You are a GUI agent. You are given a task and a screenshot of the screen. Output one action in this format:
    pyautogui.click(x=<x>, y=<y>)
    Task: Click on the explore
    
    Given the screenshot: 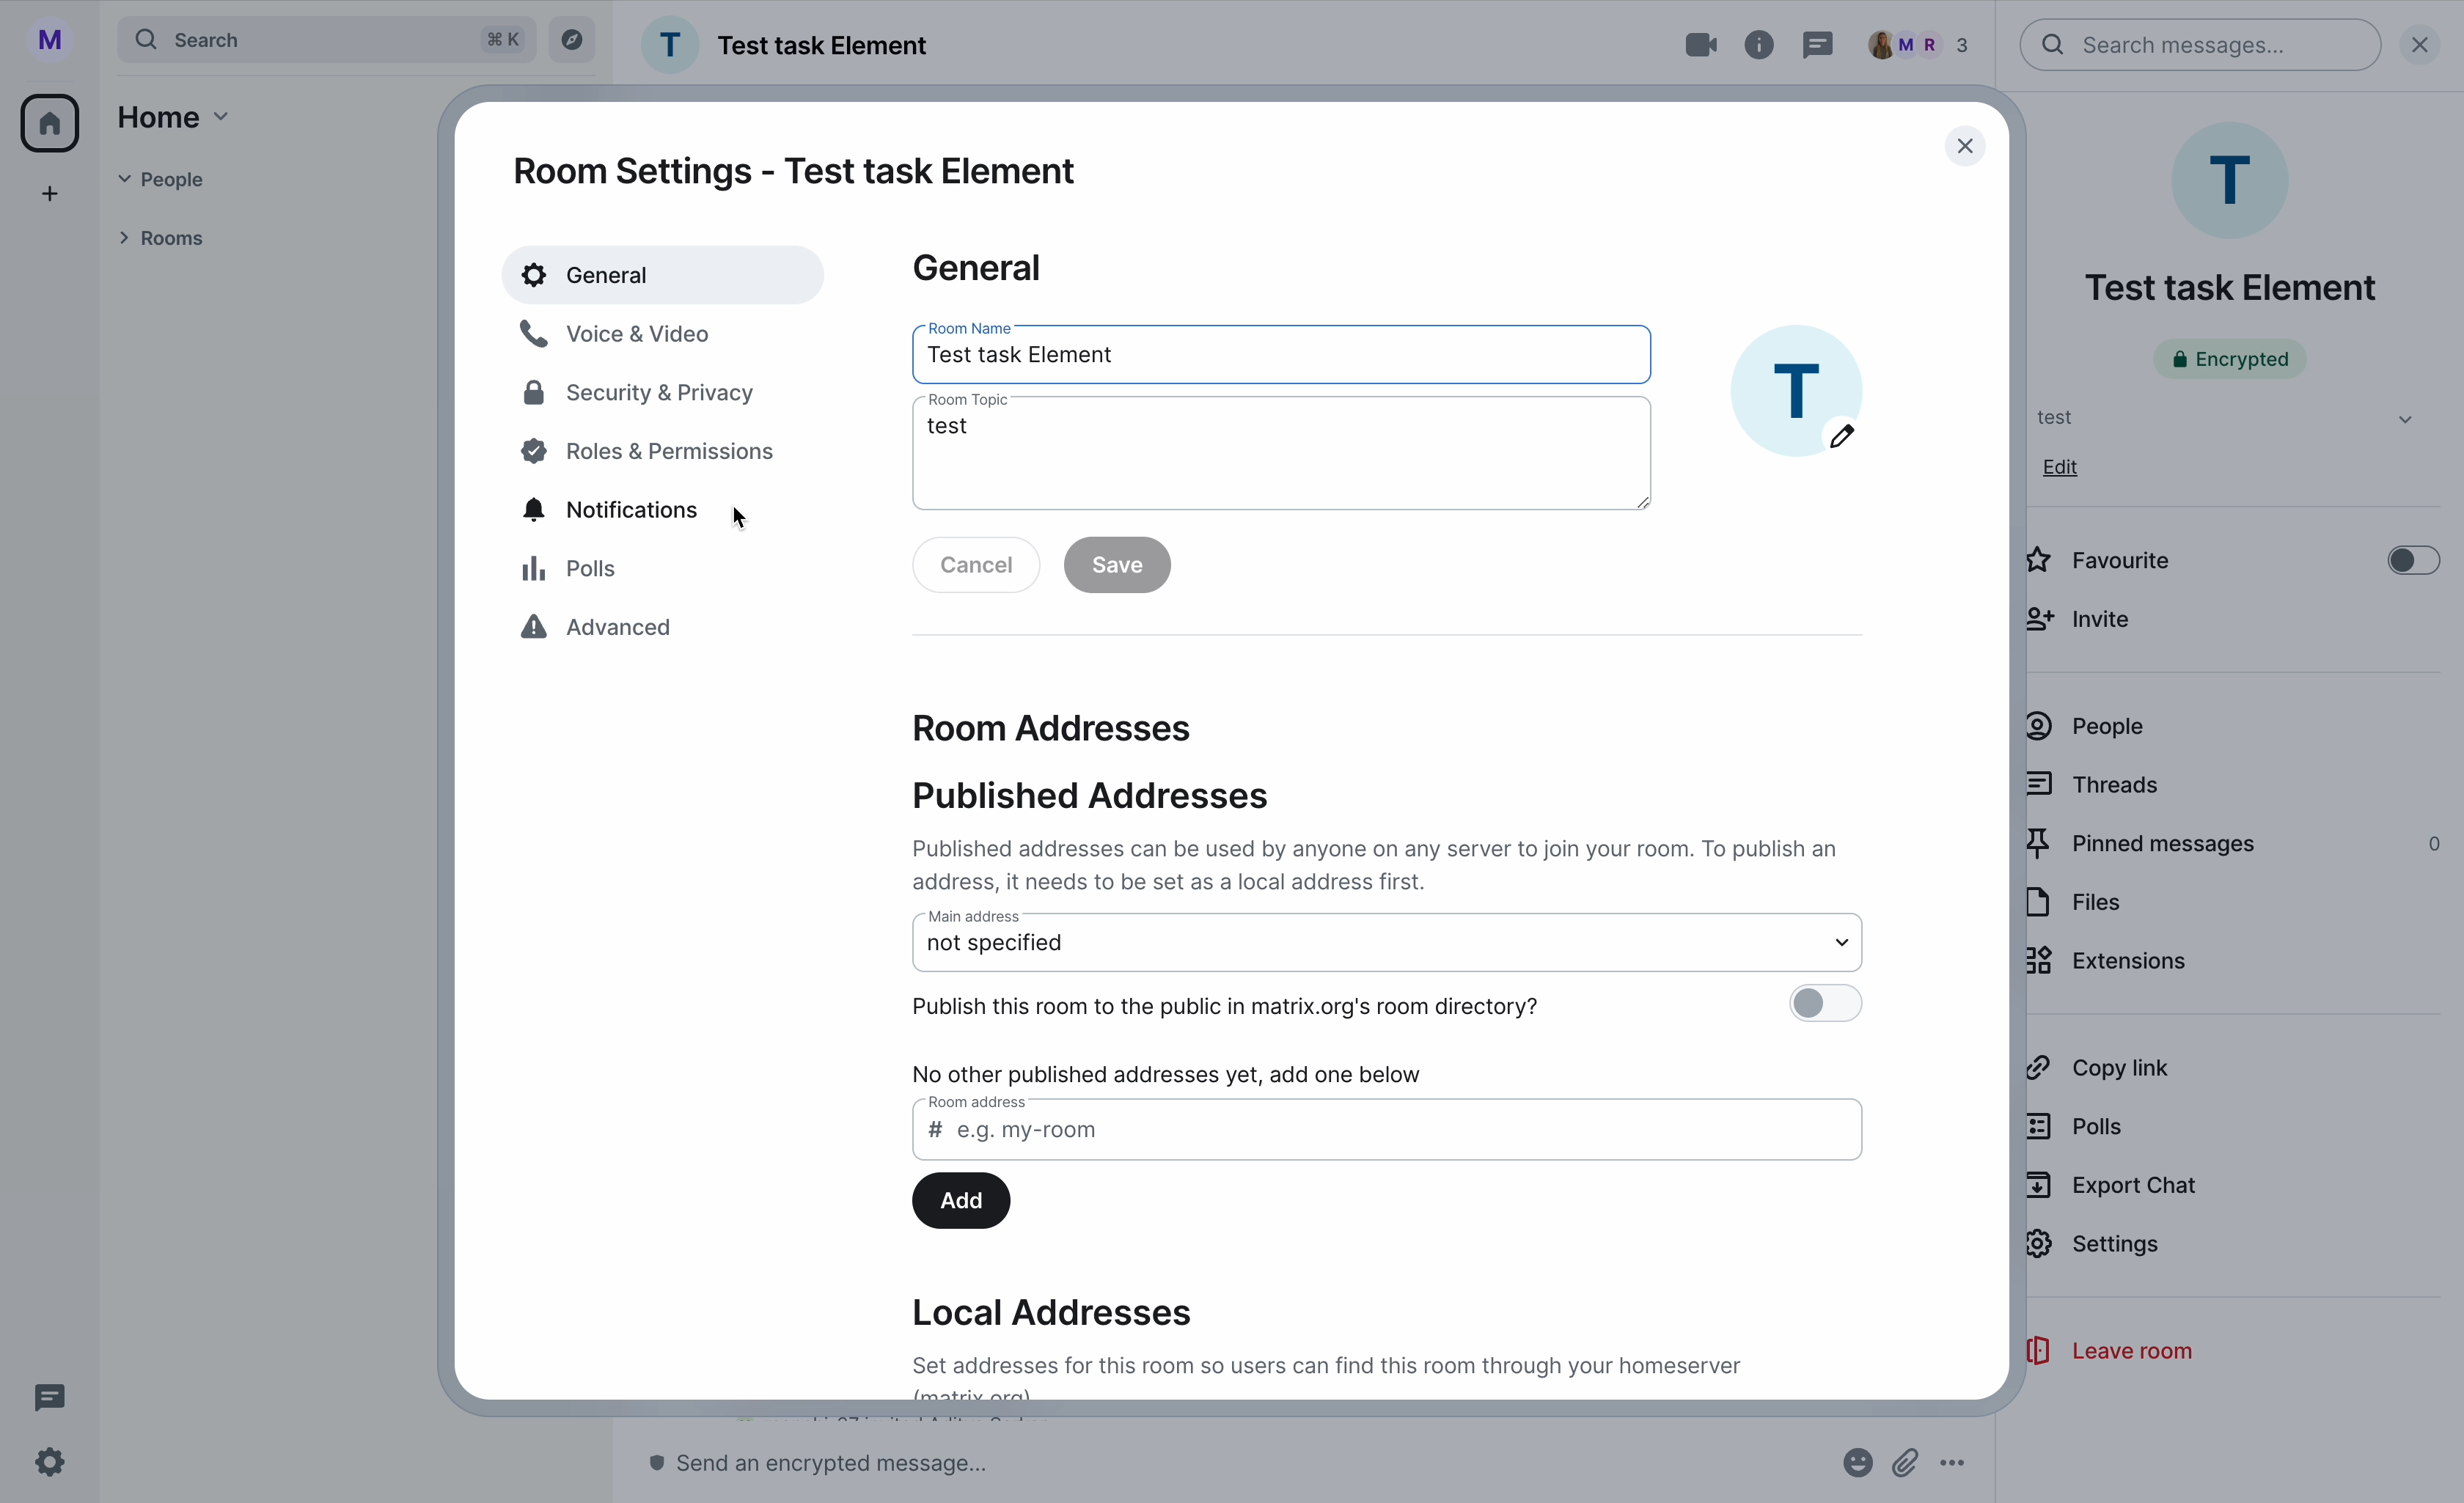 What is the action you would take?
    pyautogui.click(x=573, y=41)
    